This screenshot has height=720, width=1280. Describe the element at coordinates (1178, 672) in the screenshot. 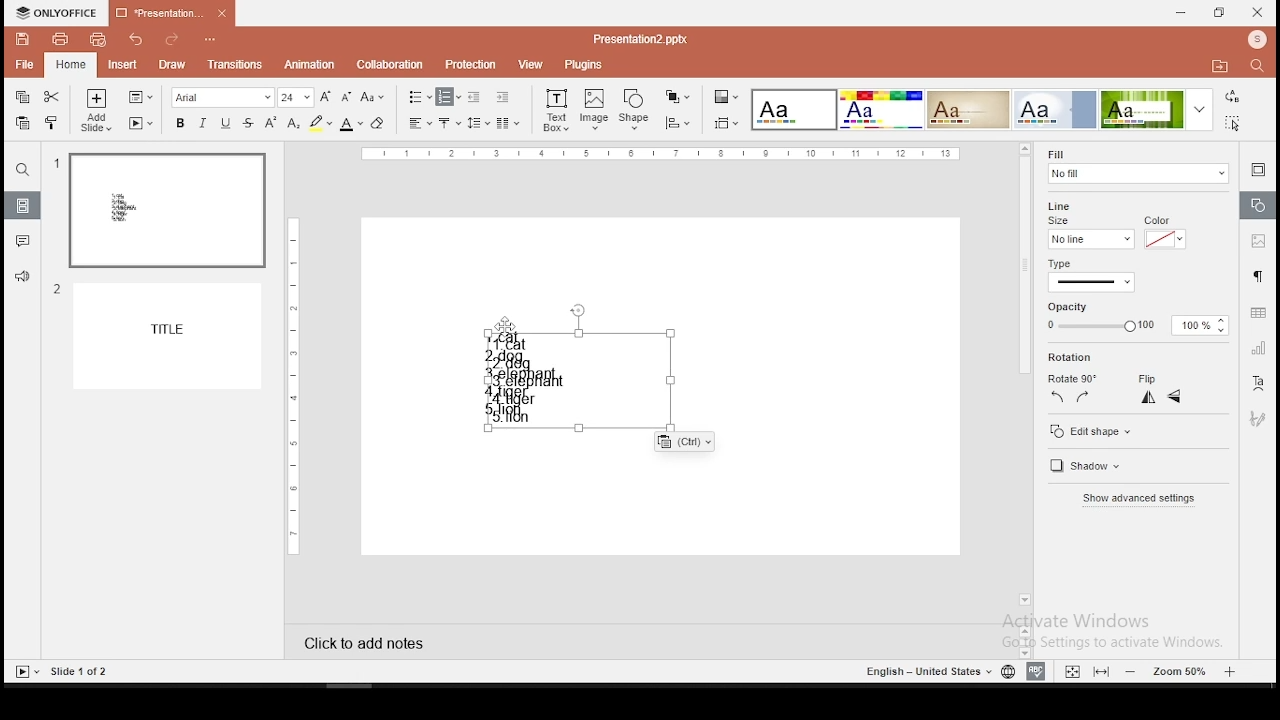

I see `zoom level` at that location.